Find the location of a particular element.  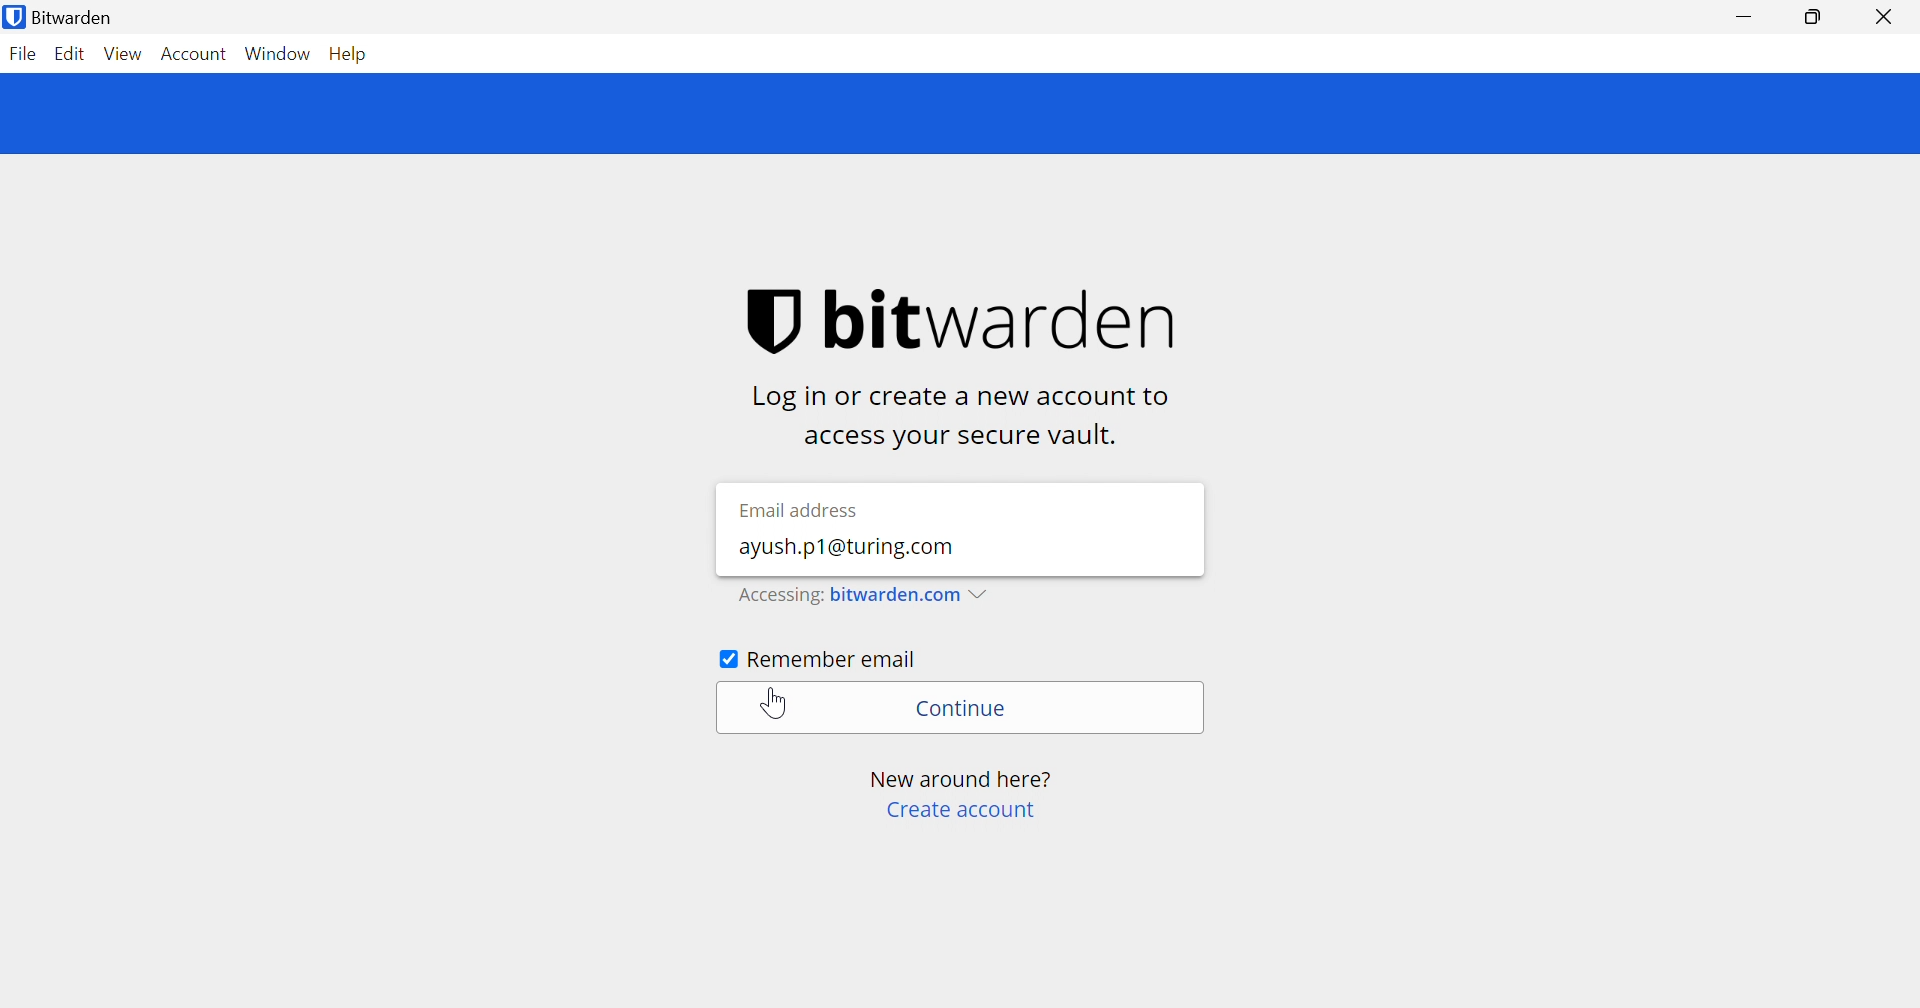

create account is located at coordinates (959, 810).